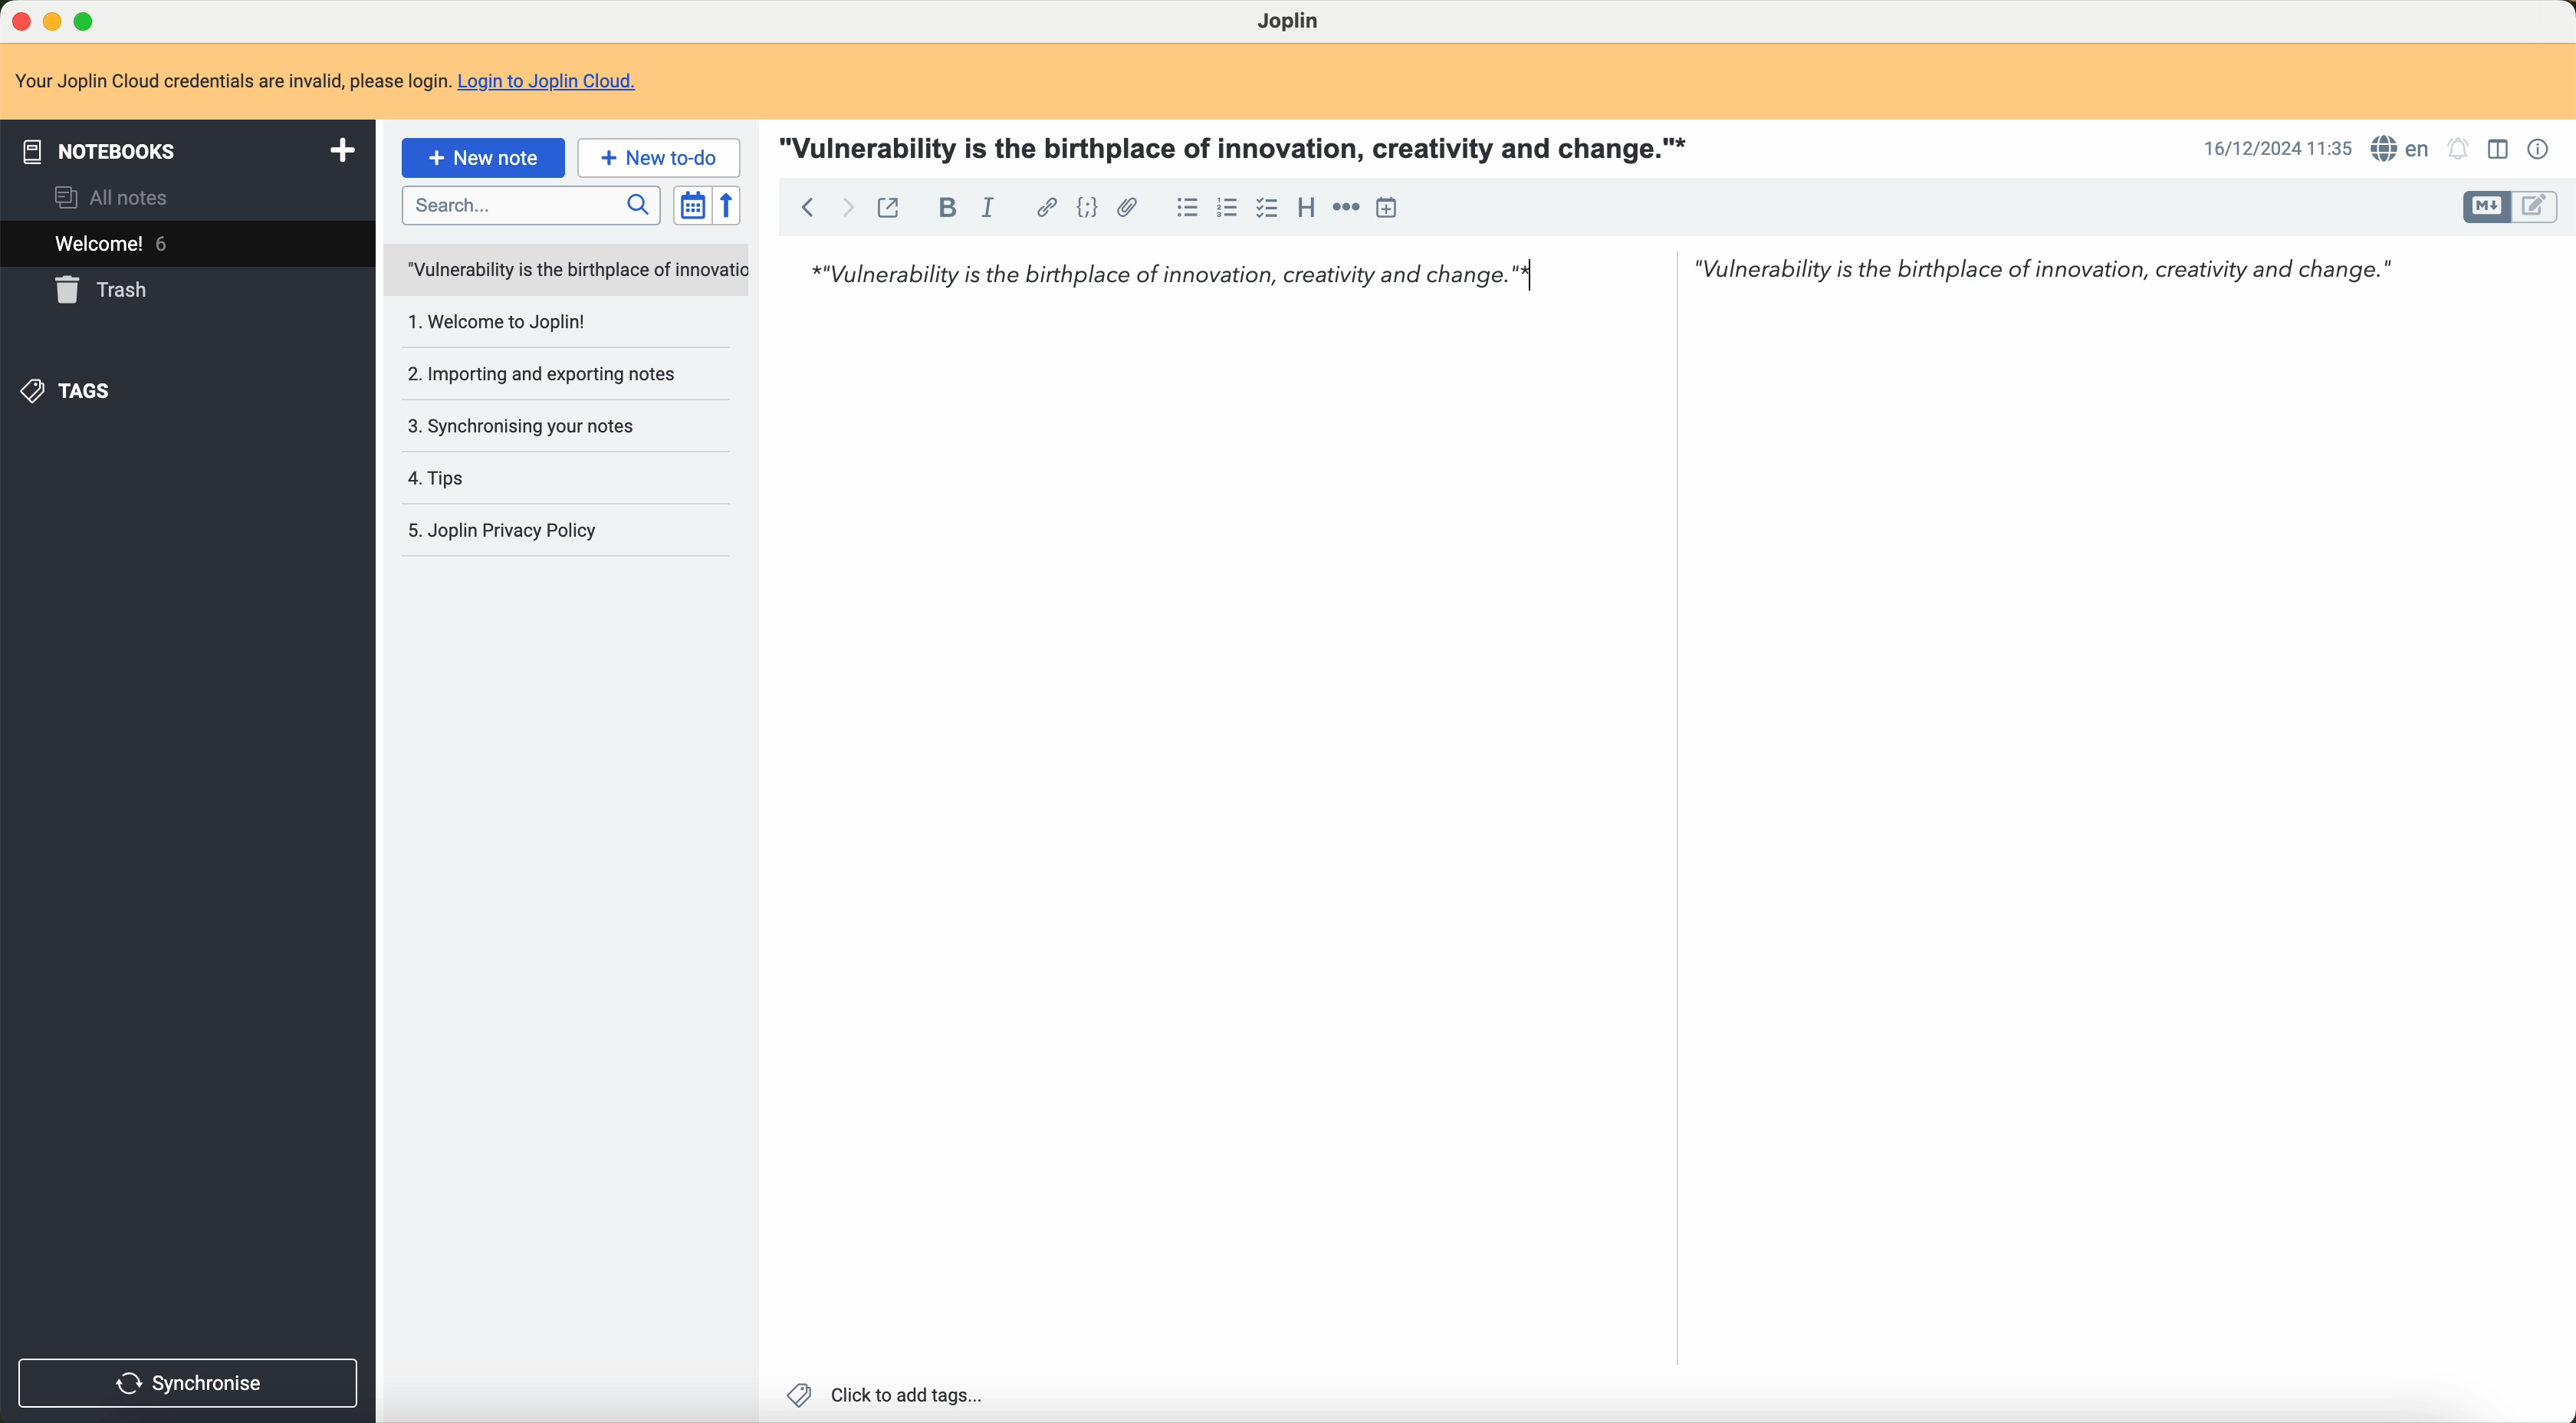  I want to click on all notes, so click(113, 199).